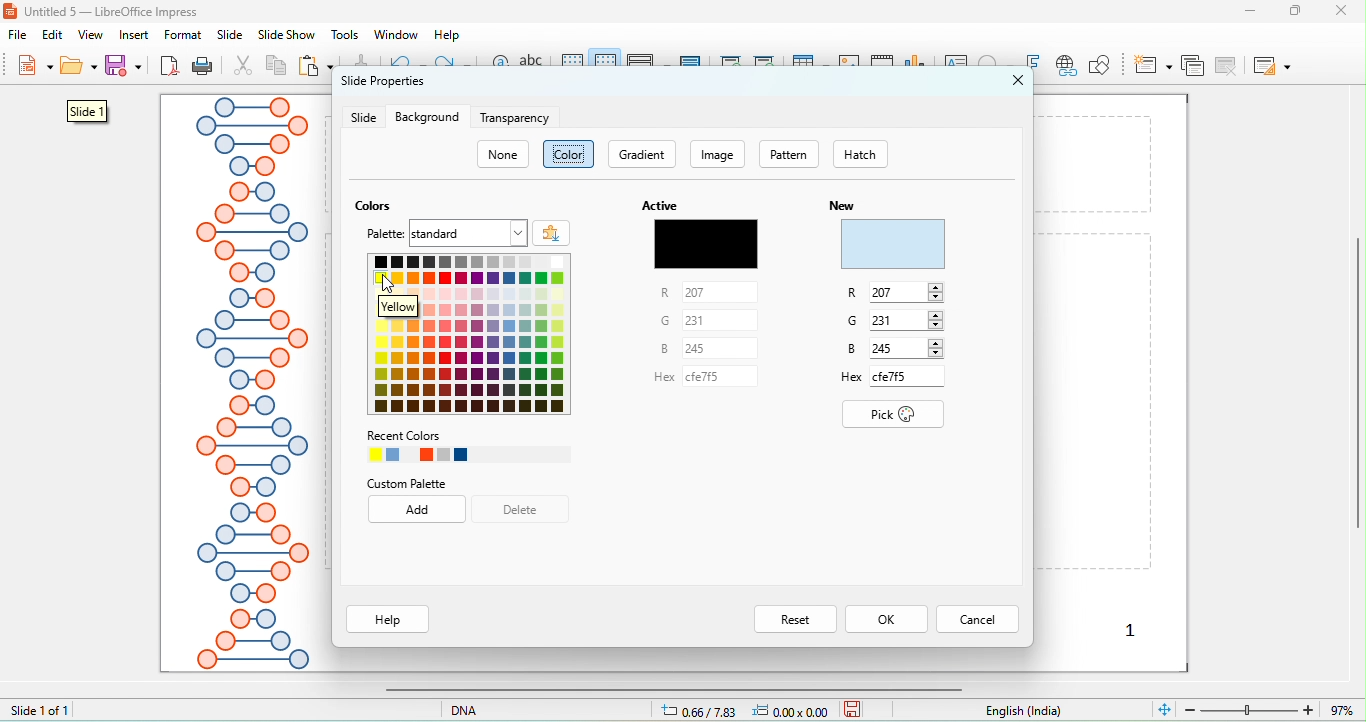 This screenshot has width=1366, height=722. I want to click on new slide, so click(1153, 64).